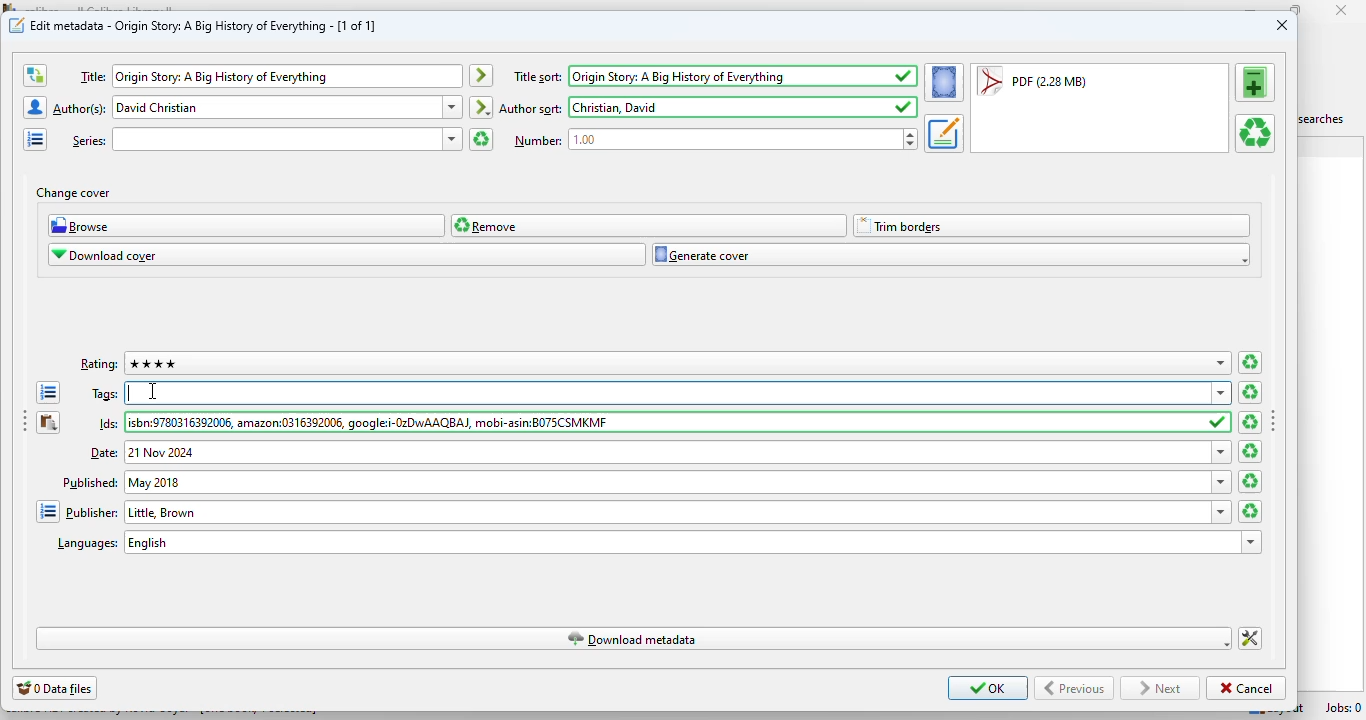 Image resolution: width=1366 pixels, height=720 pixels. Describe the element at coordinates (1250, 363) in the screenshot. I see `clear ratings` at that location.